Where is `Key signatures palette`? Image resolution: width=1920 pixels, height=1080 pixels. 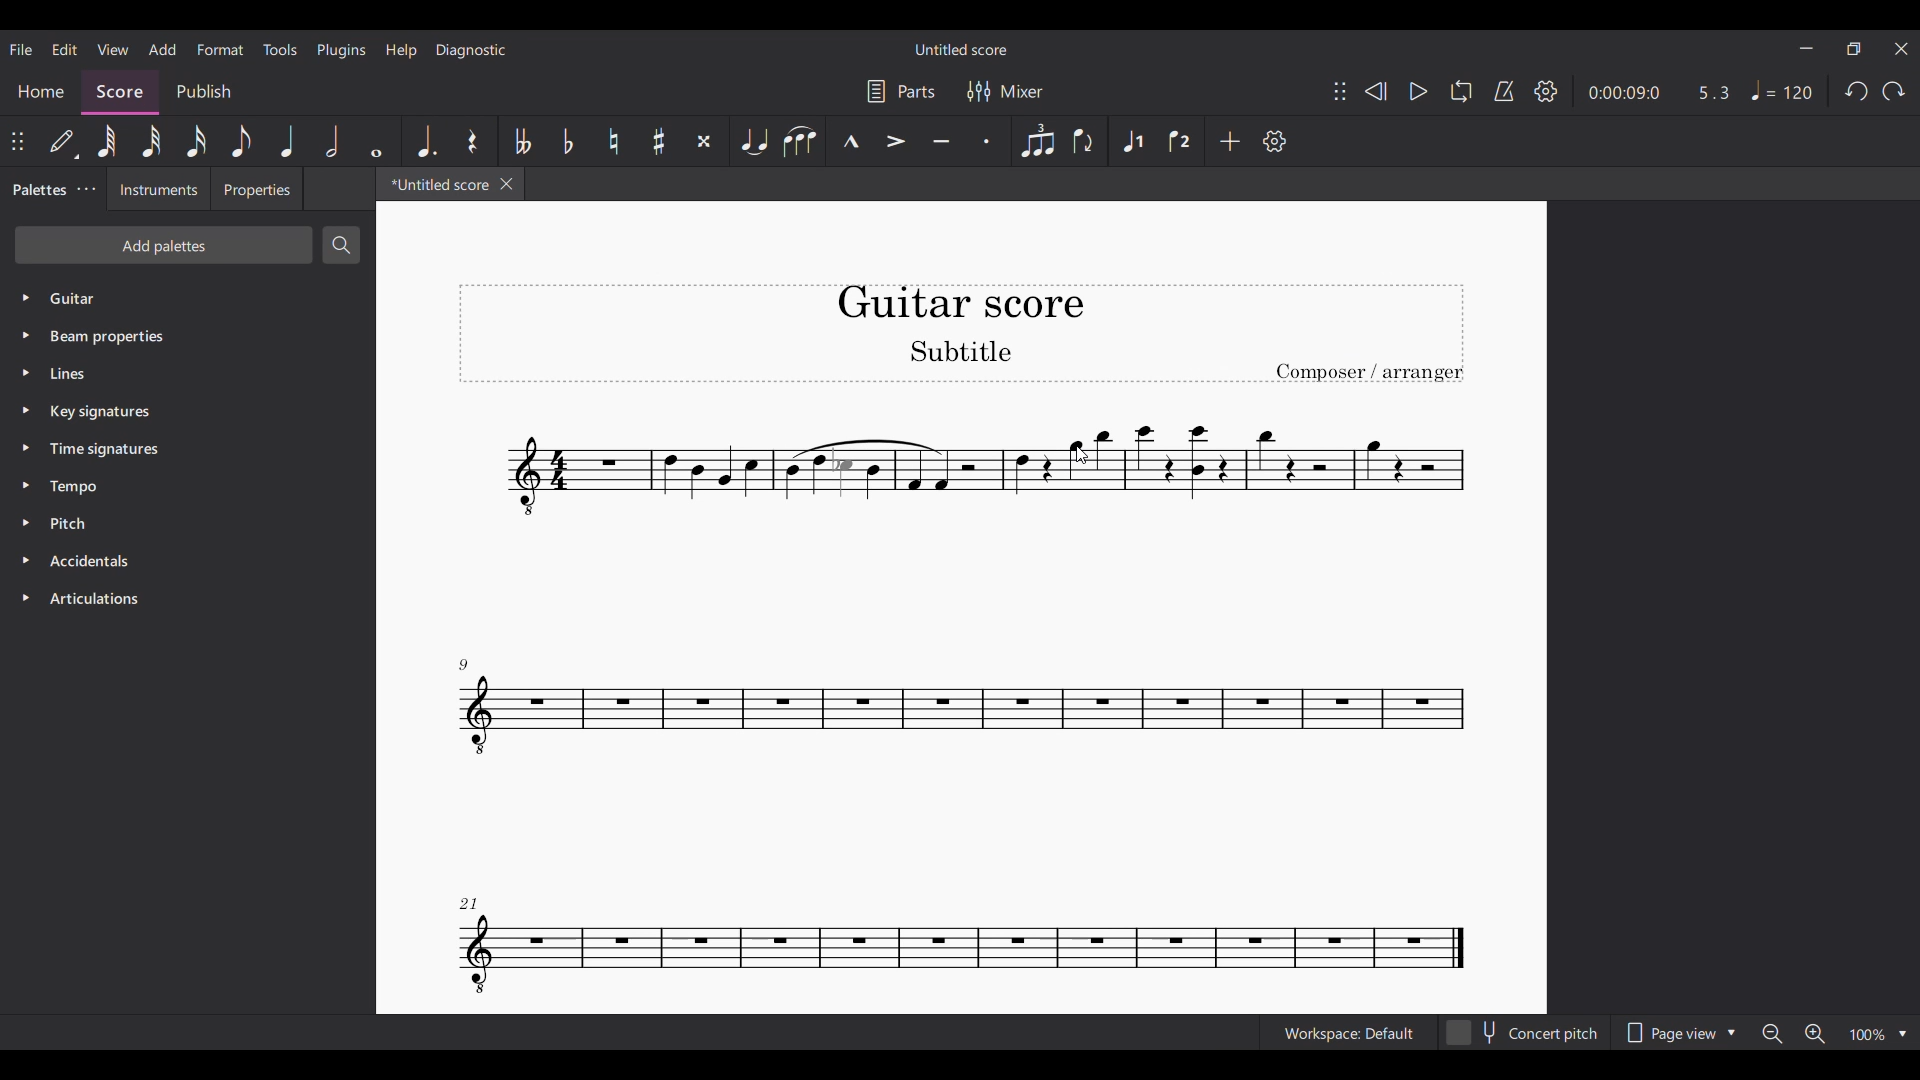
Key signatures palette is located at coordinates (101, 412).